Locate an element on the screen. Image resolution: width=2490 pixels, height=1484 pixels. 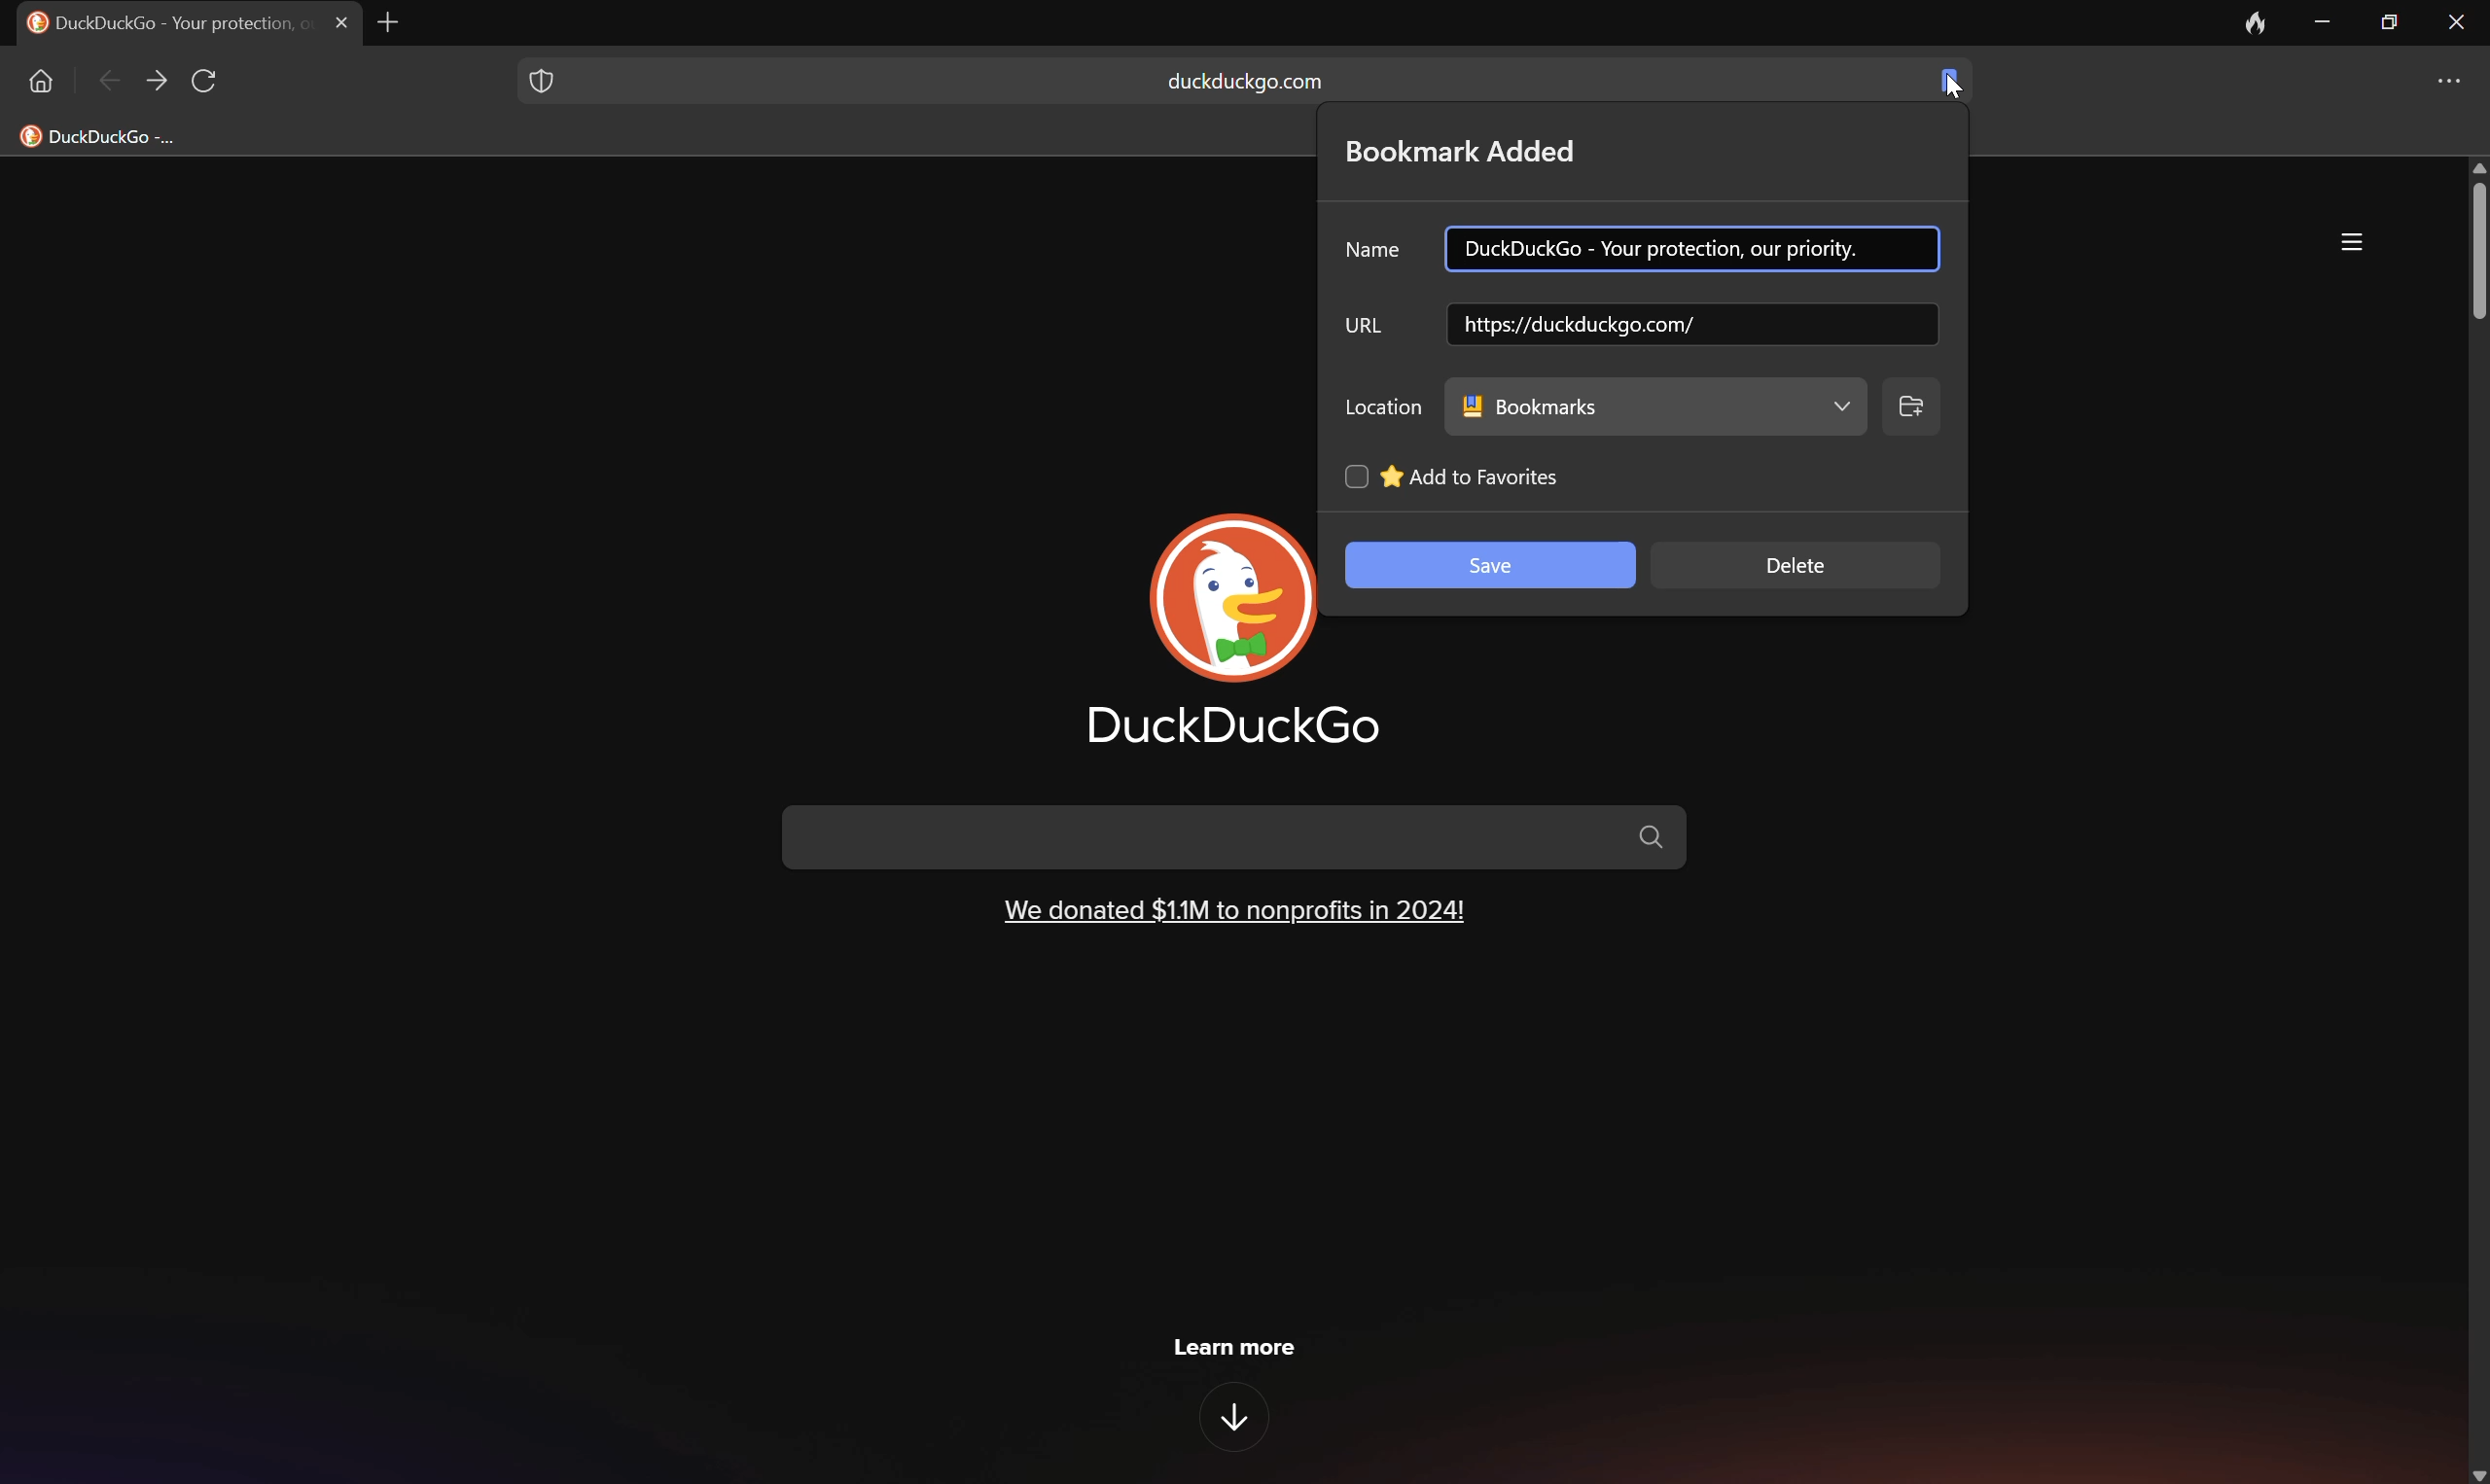
Save is located at coordinates (1491, 567).